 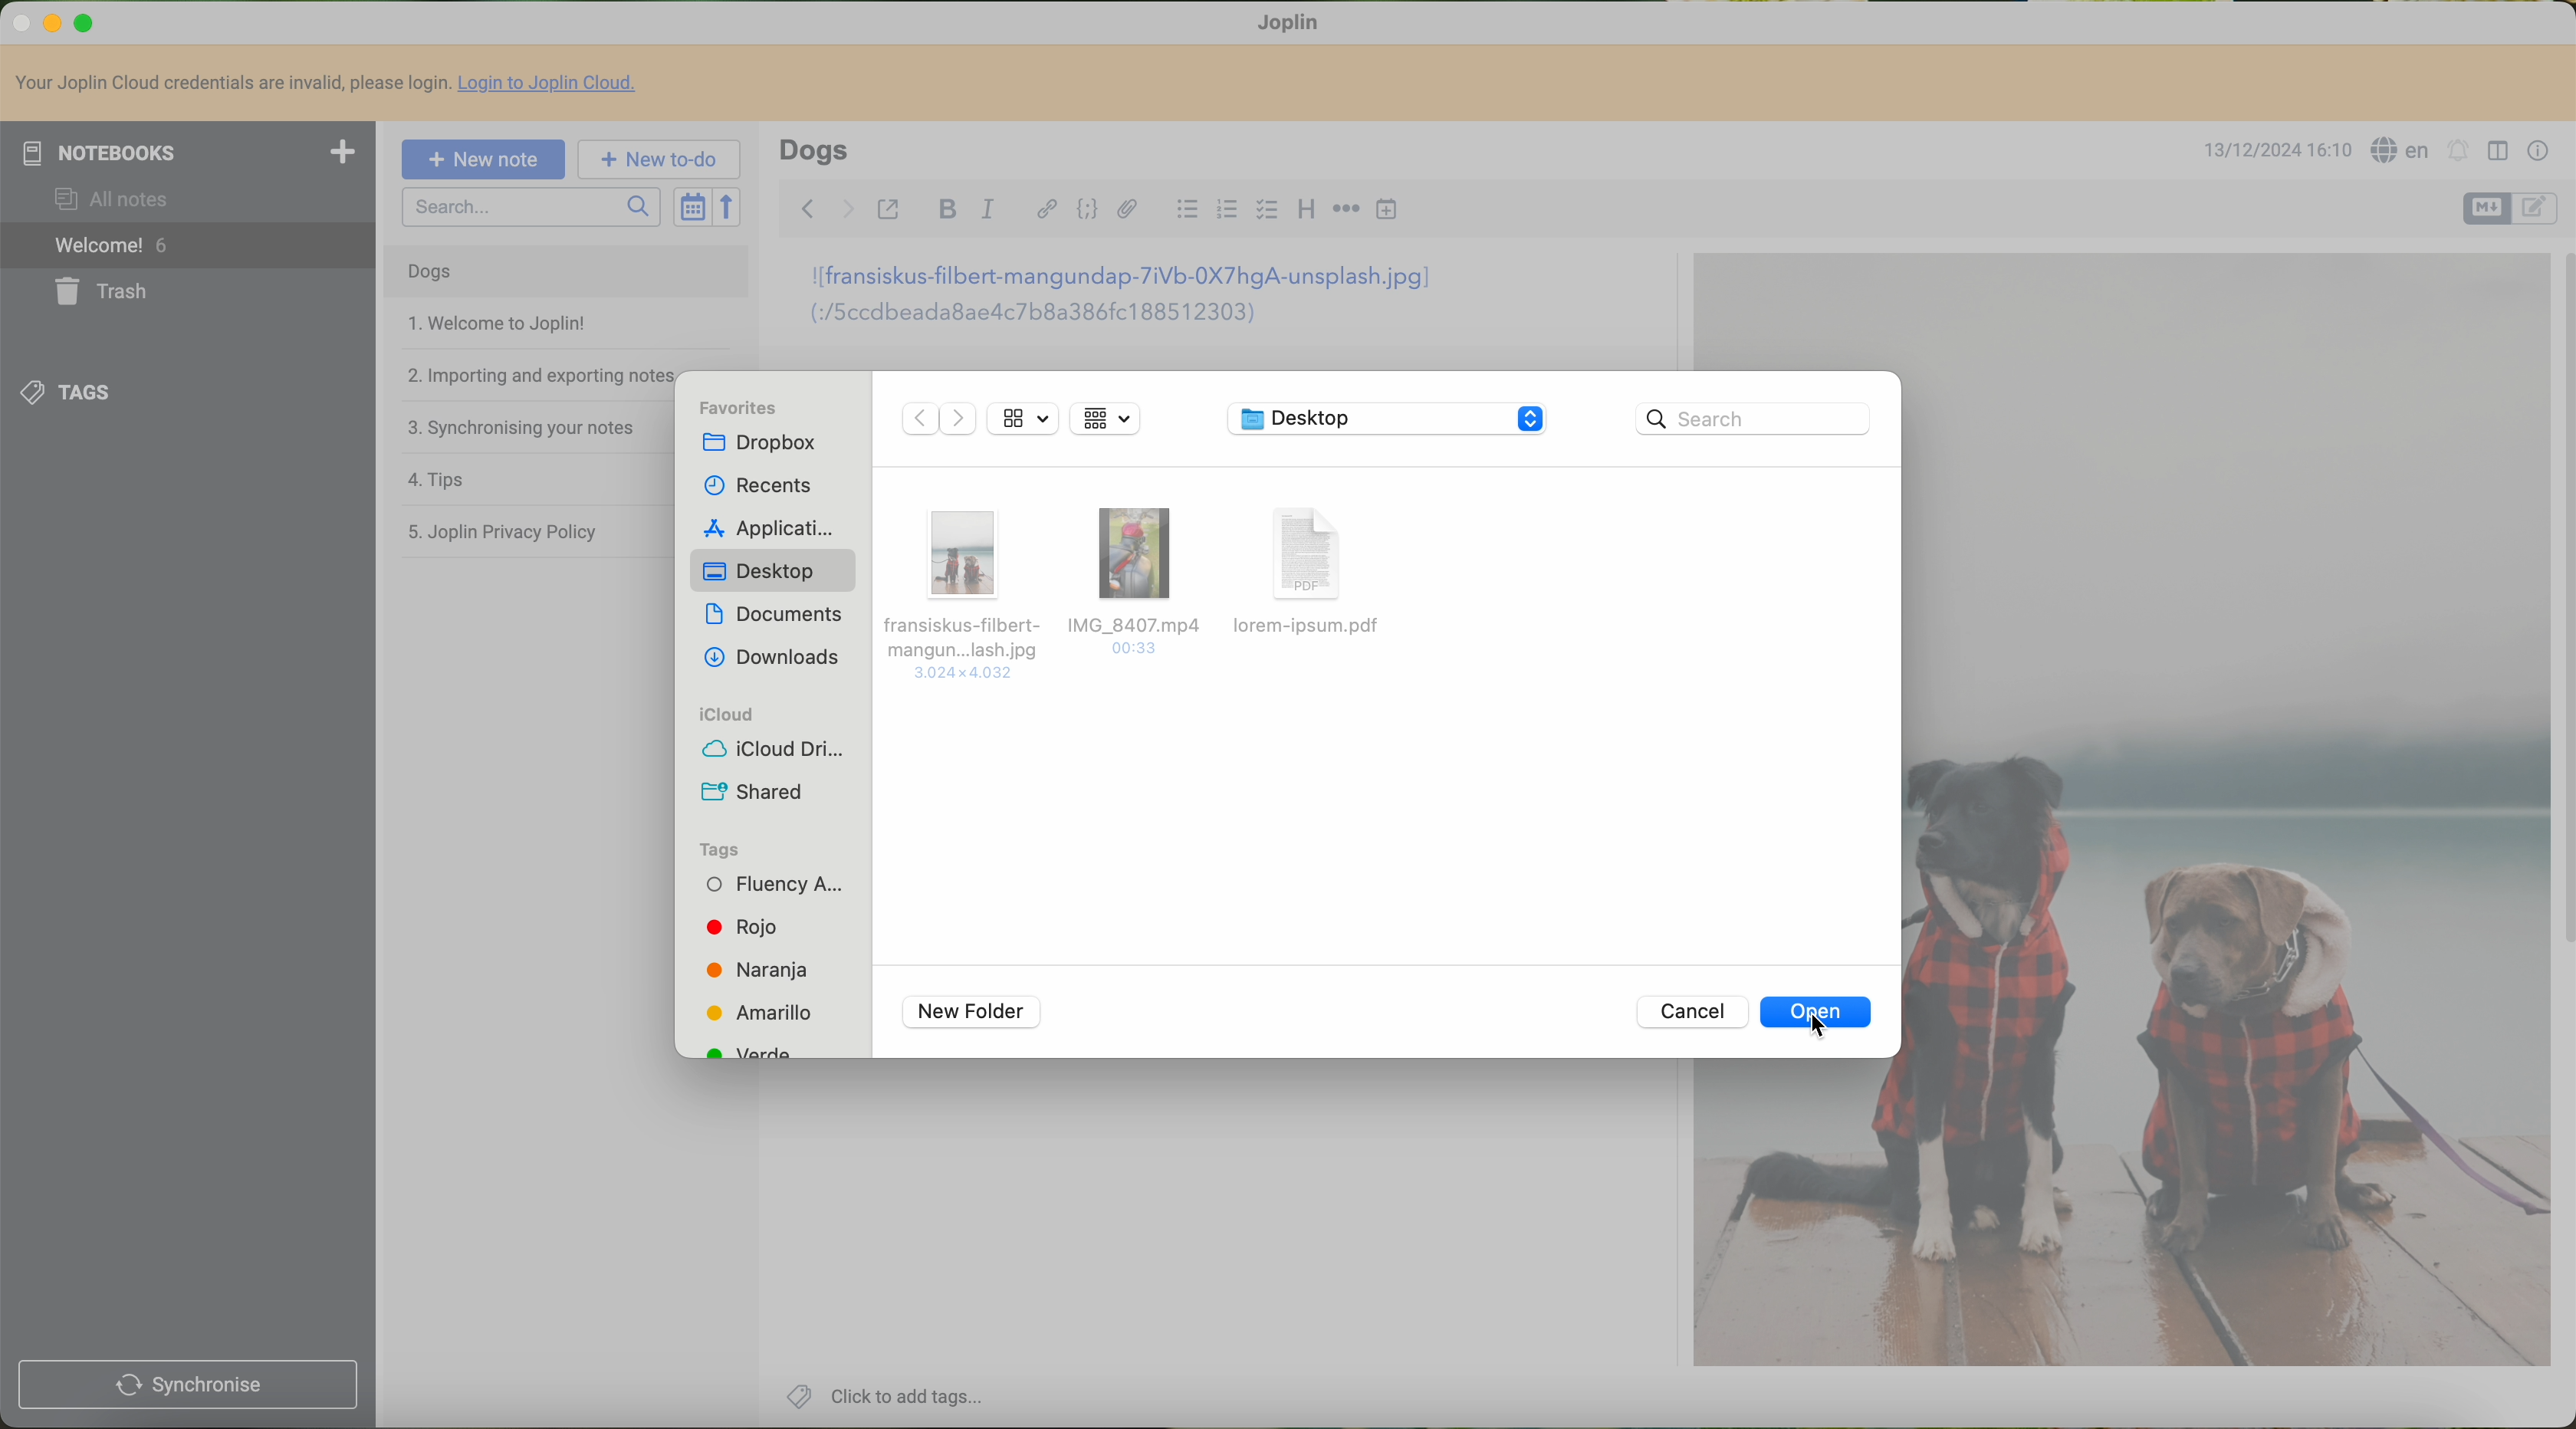 I want to click on trash, so click(x=109, y=291).